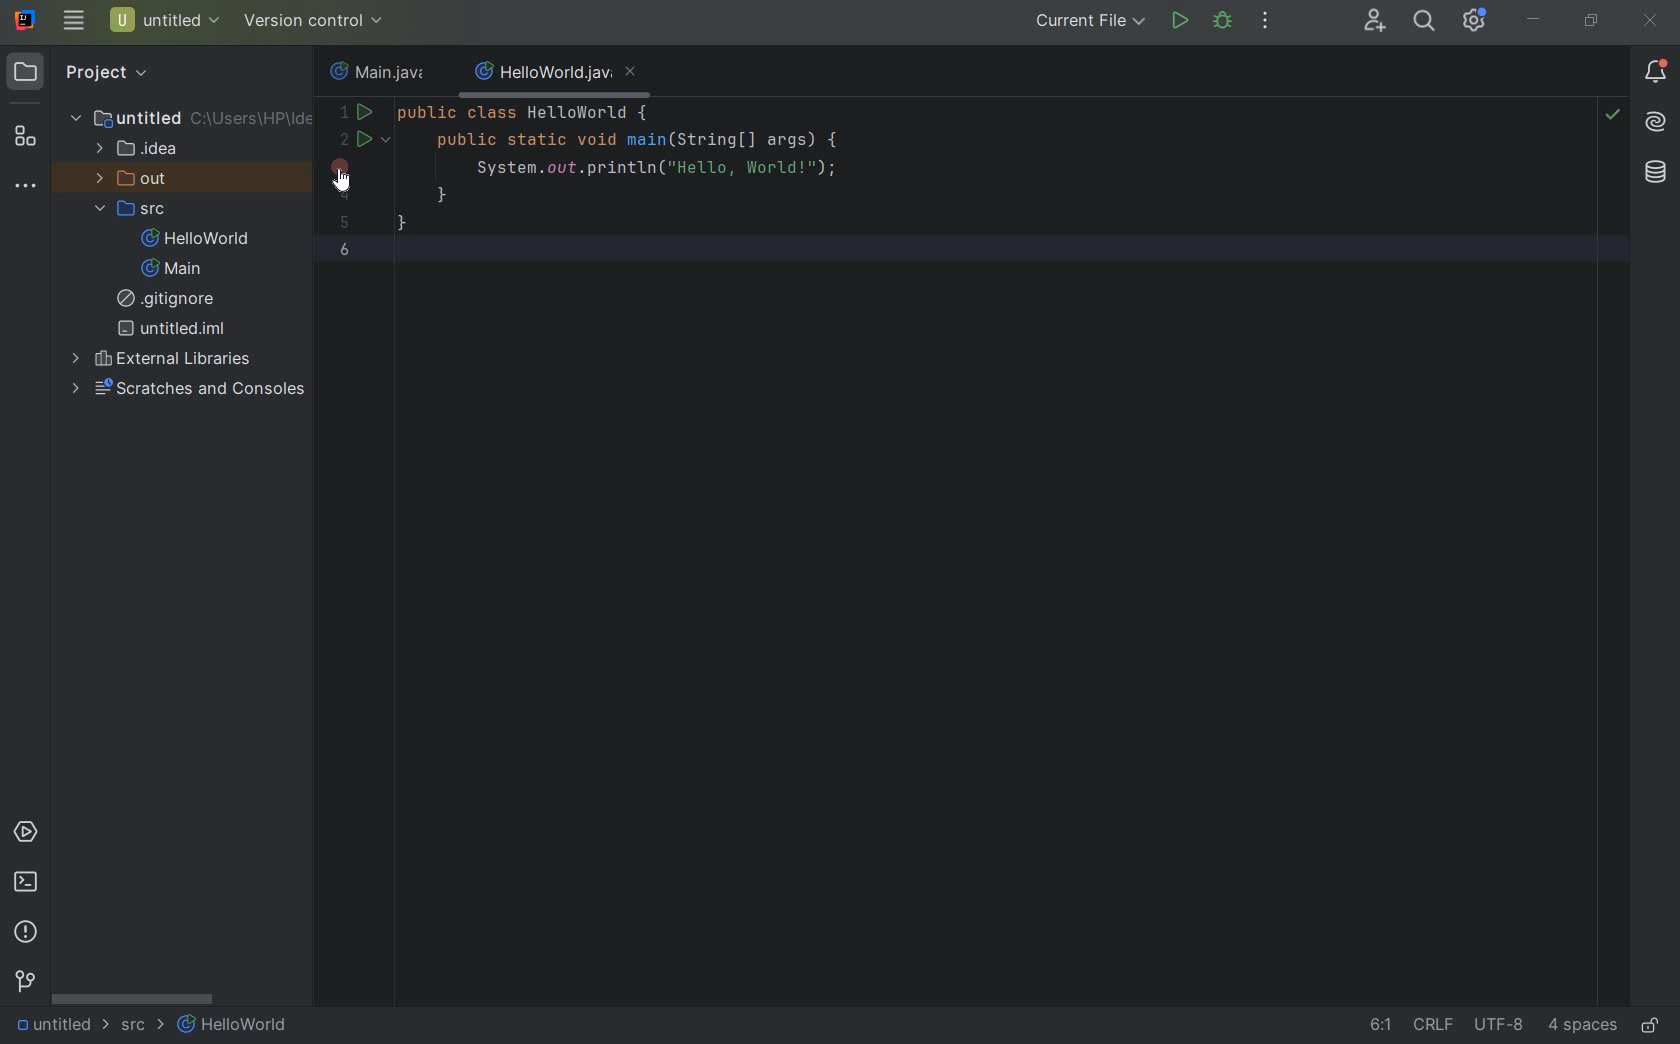 This screenshot has height=1044, width=1680. Describe the element at coordinates (1432, 1027) in the screenshot. I see `line separator` at that location.